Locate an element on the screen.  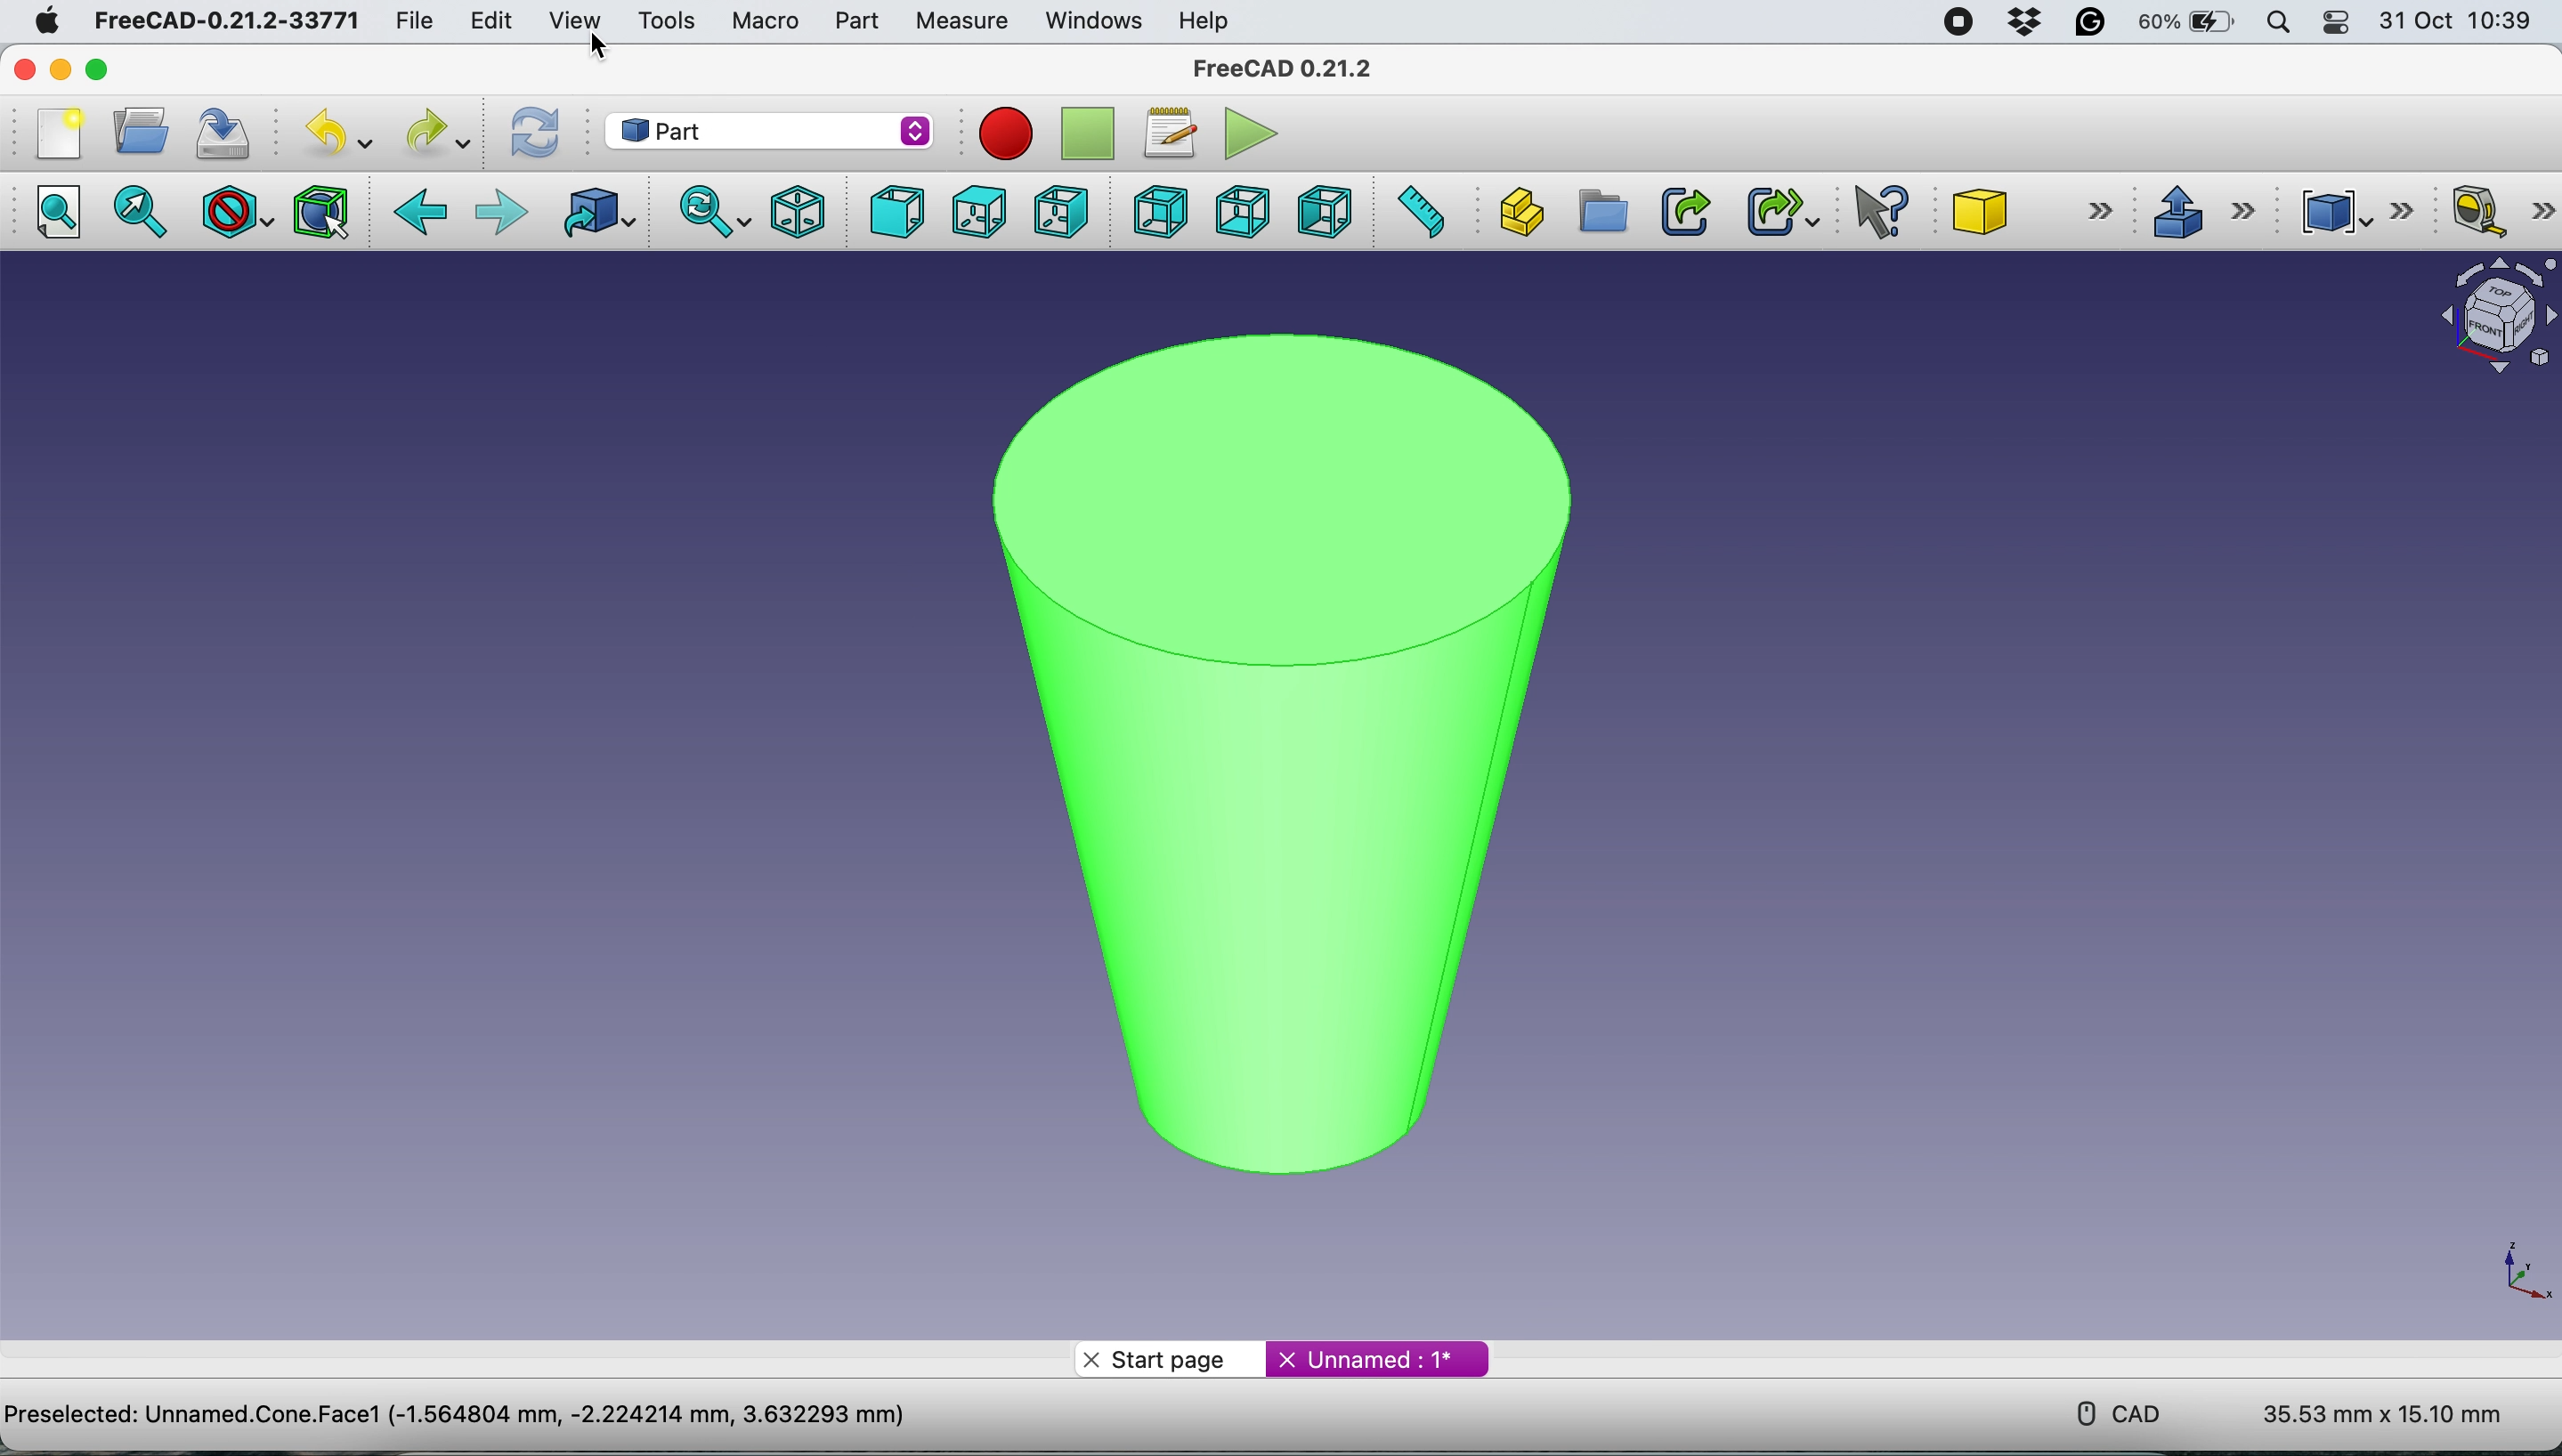
cursor is located at coordinates (591, 48).